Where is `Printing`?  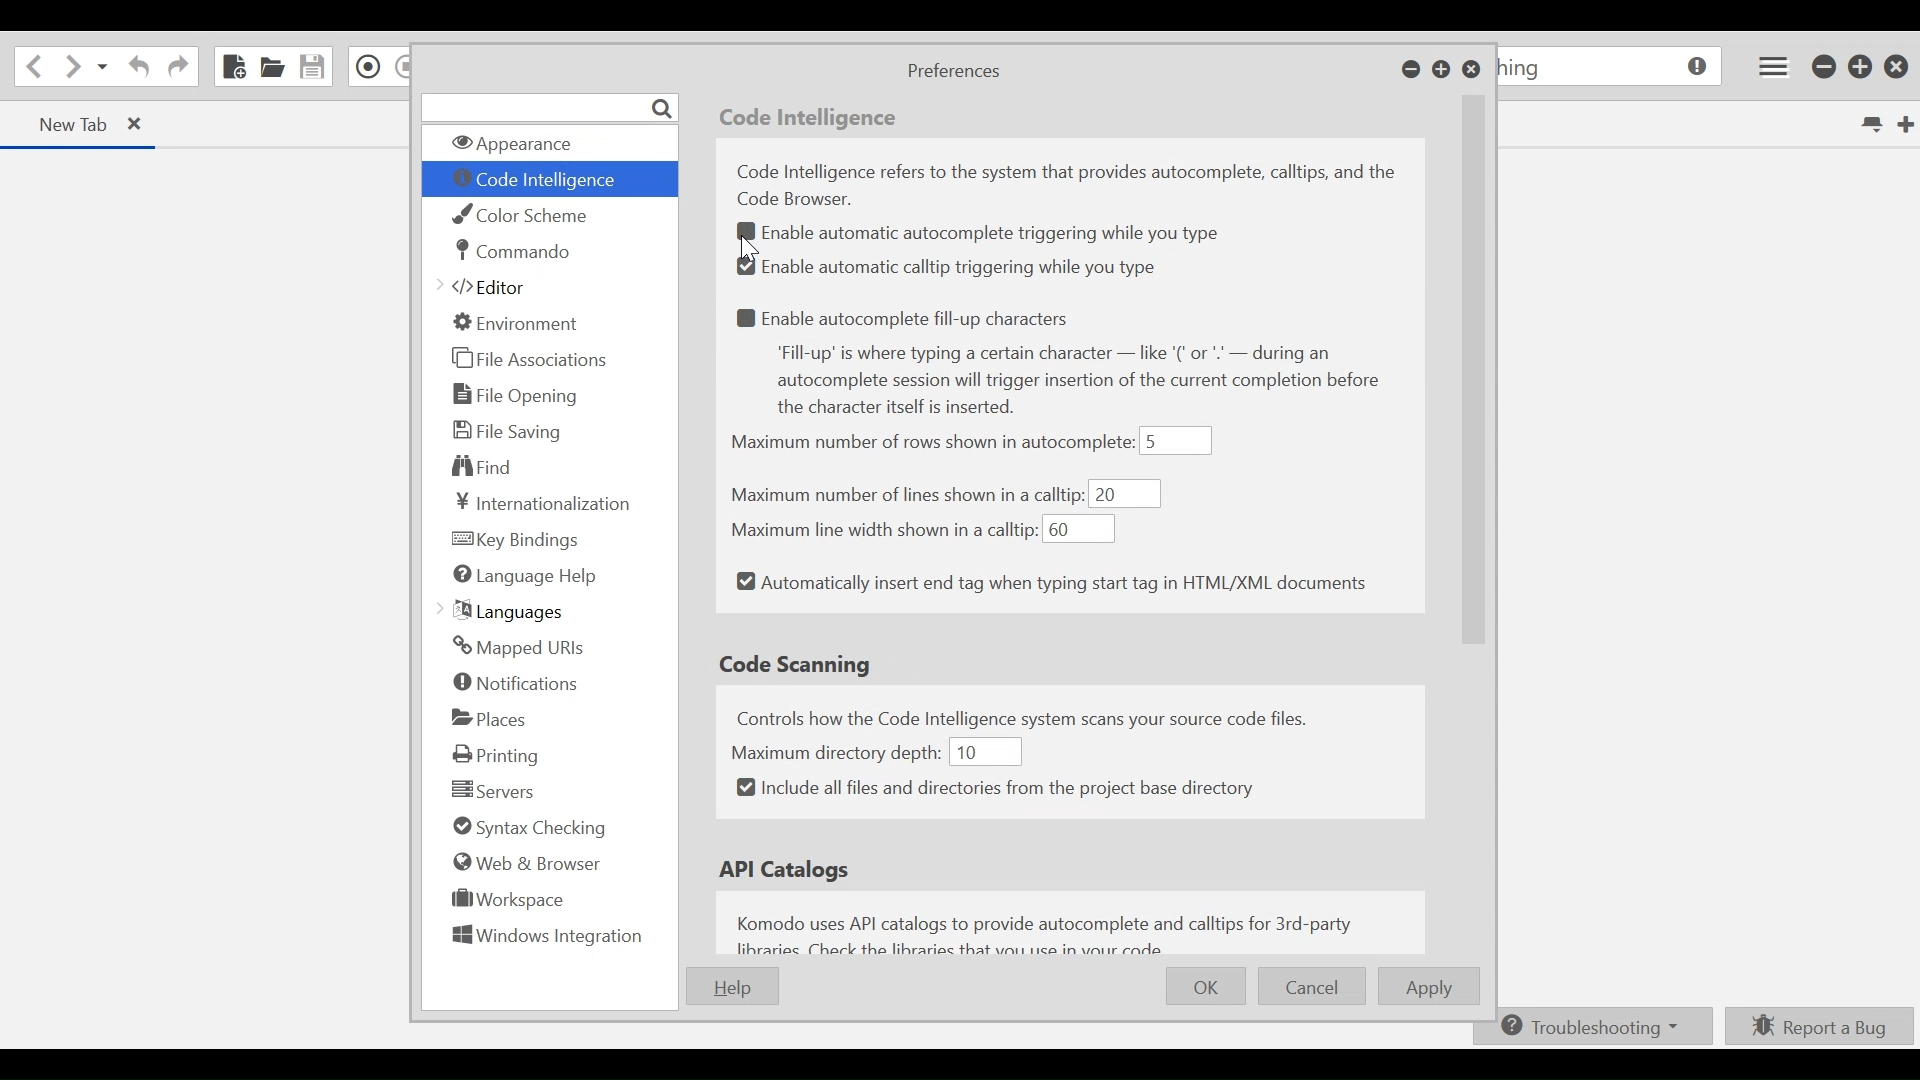 Printing is located at coordinates (502, 754).